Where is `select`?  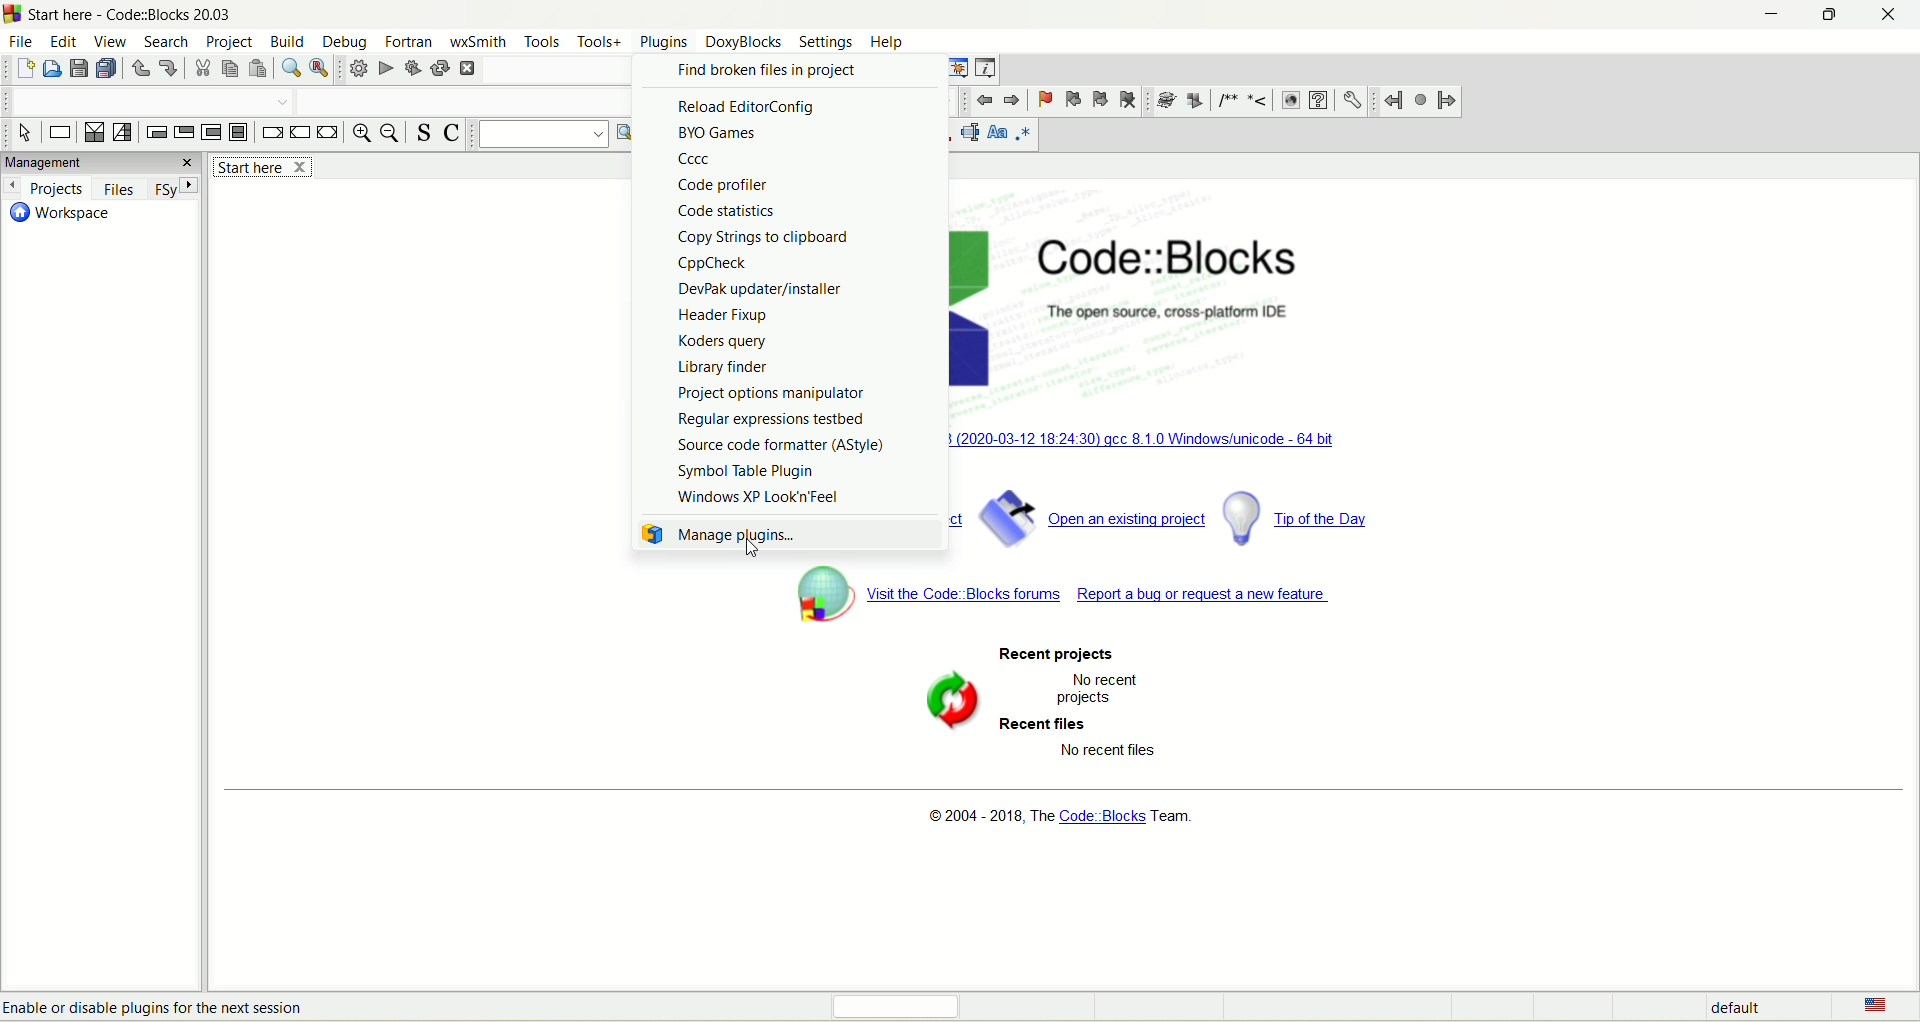 select is located at coordinates (25, 134).